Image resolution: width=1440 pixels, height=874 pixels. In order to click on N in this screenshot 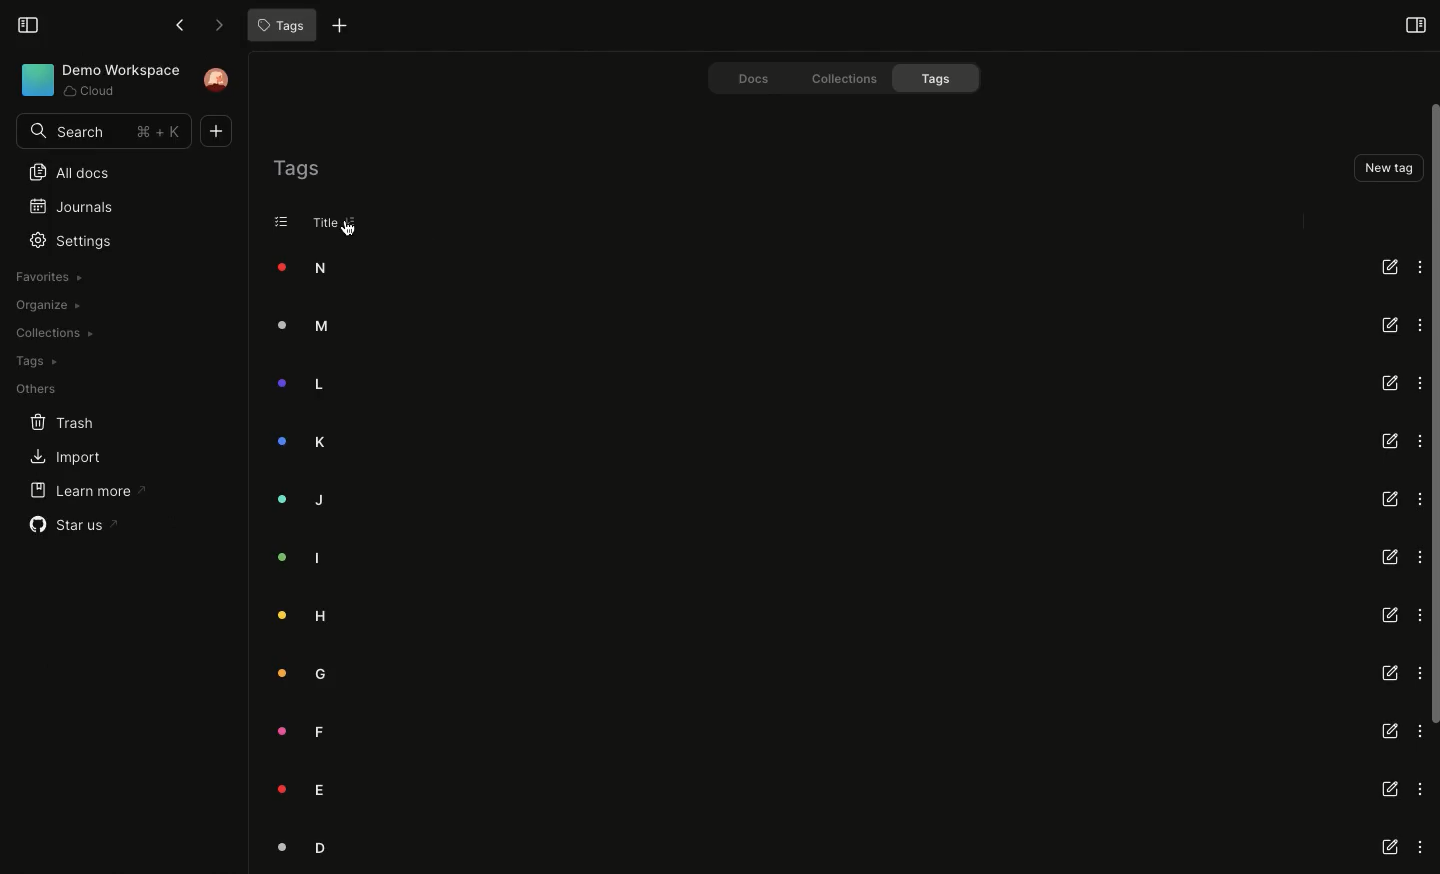, I will do `click(292, 268)`.